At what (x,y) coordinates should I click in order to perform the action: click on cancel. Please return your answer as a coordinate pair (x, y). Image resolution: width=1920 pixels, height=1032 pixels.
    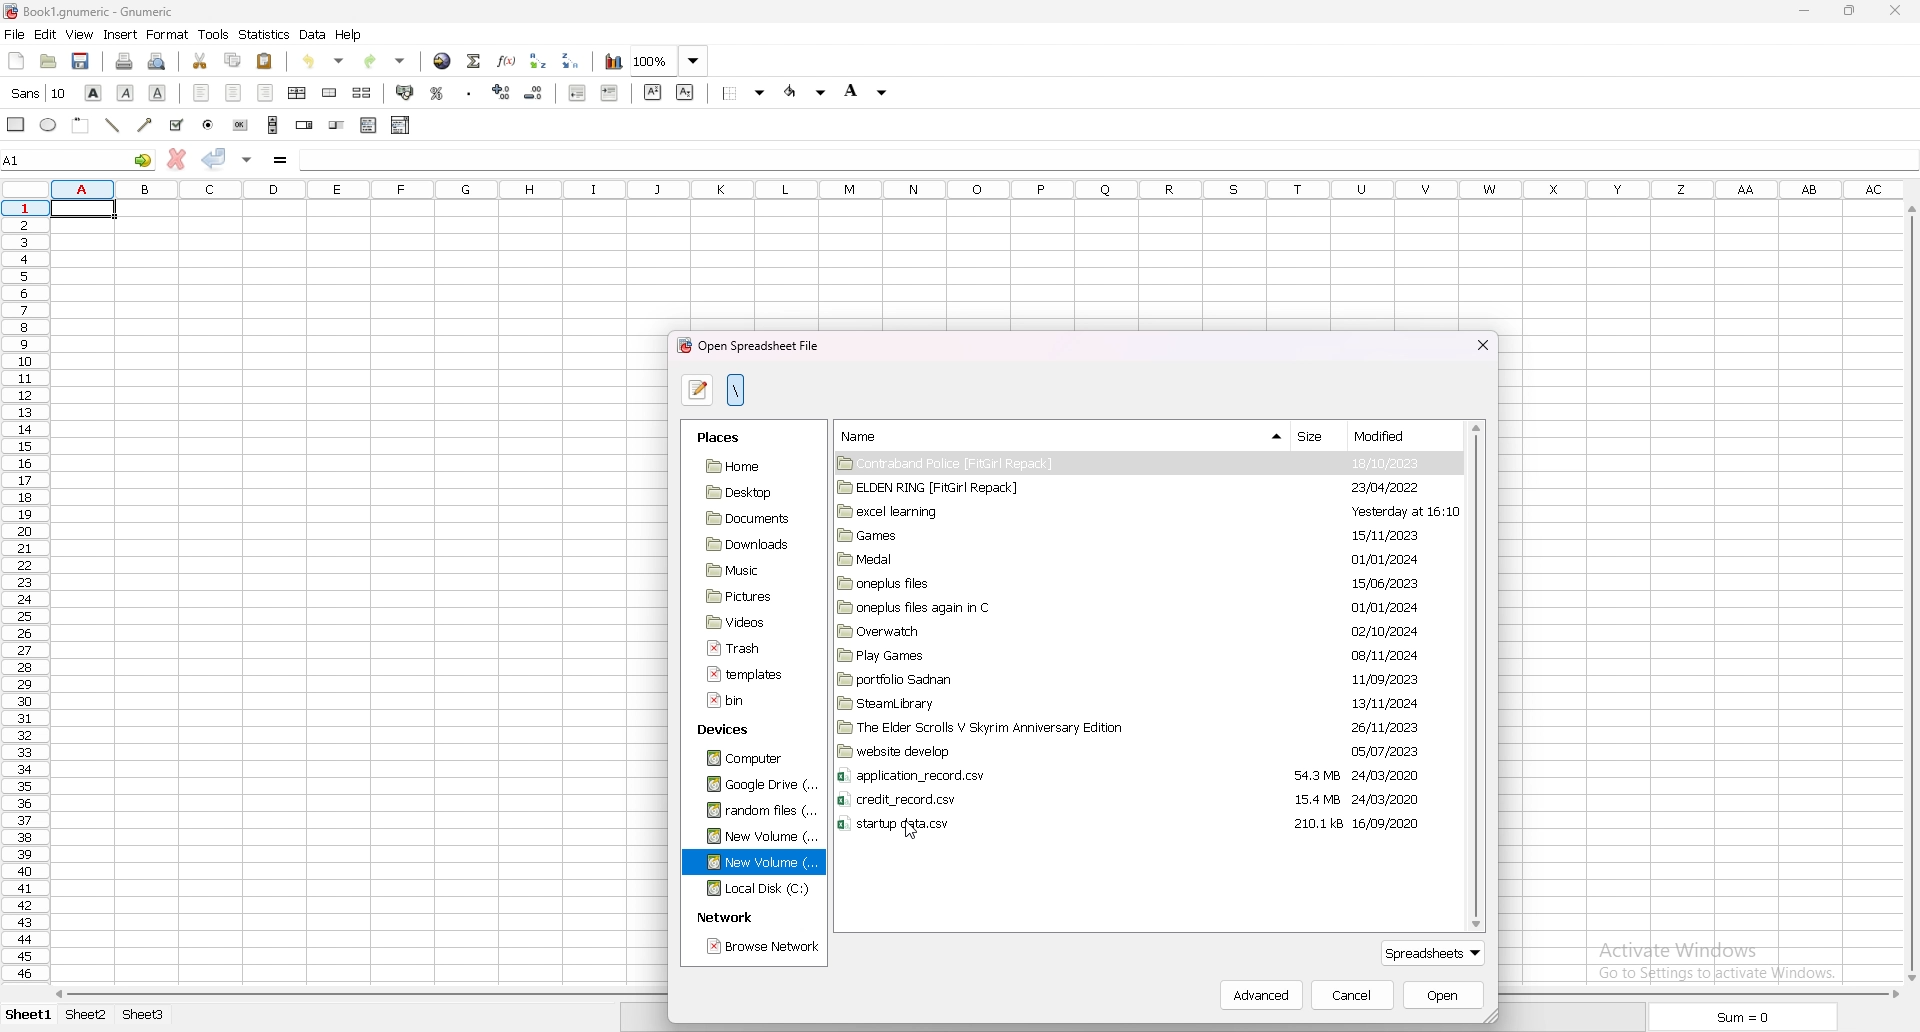
    Looking at the image, I should click on (1355, 995).